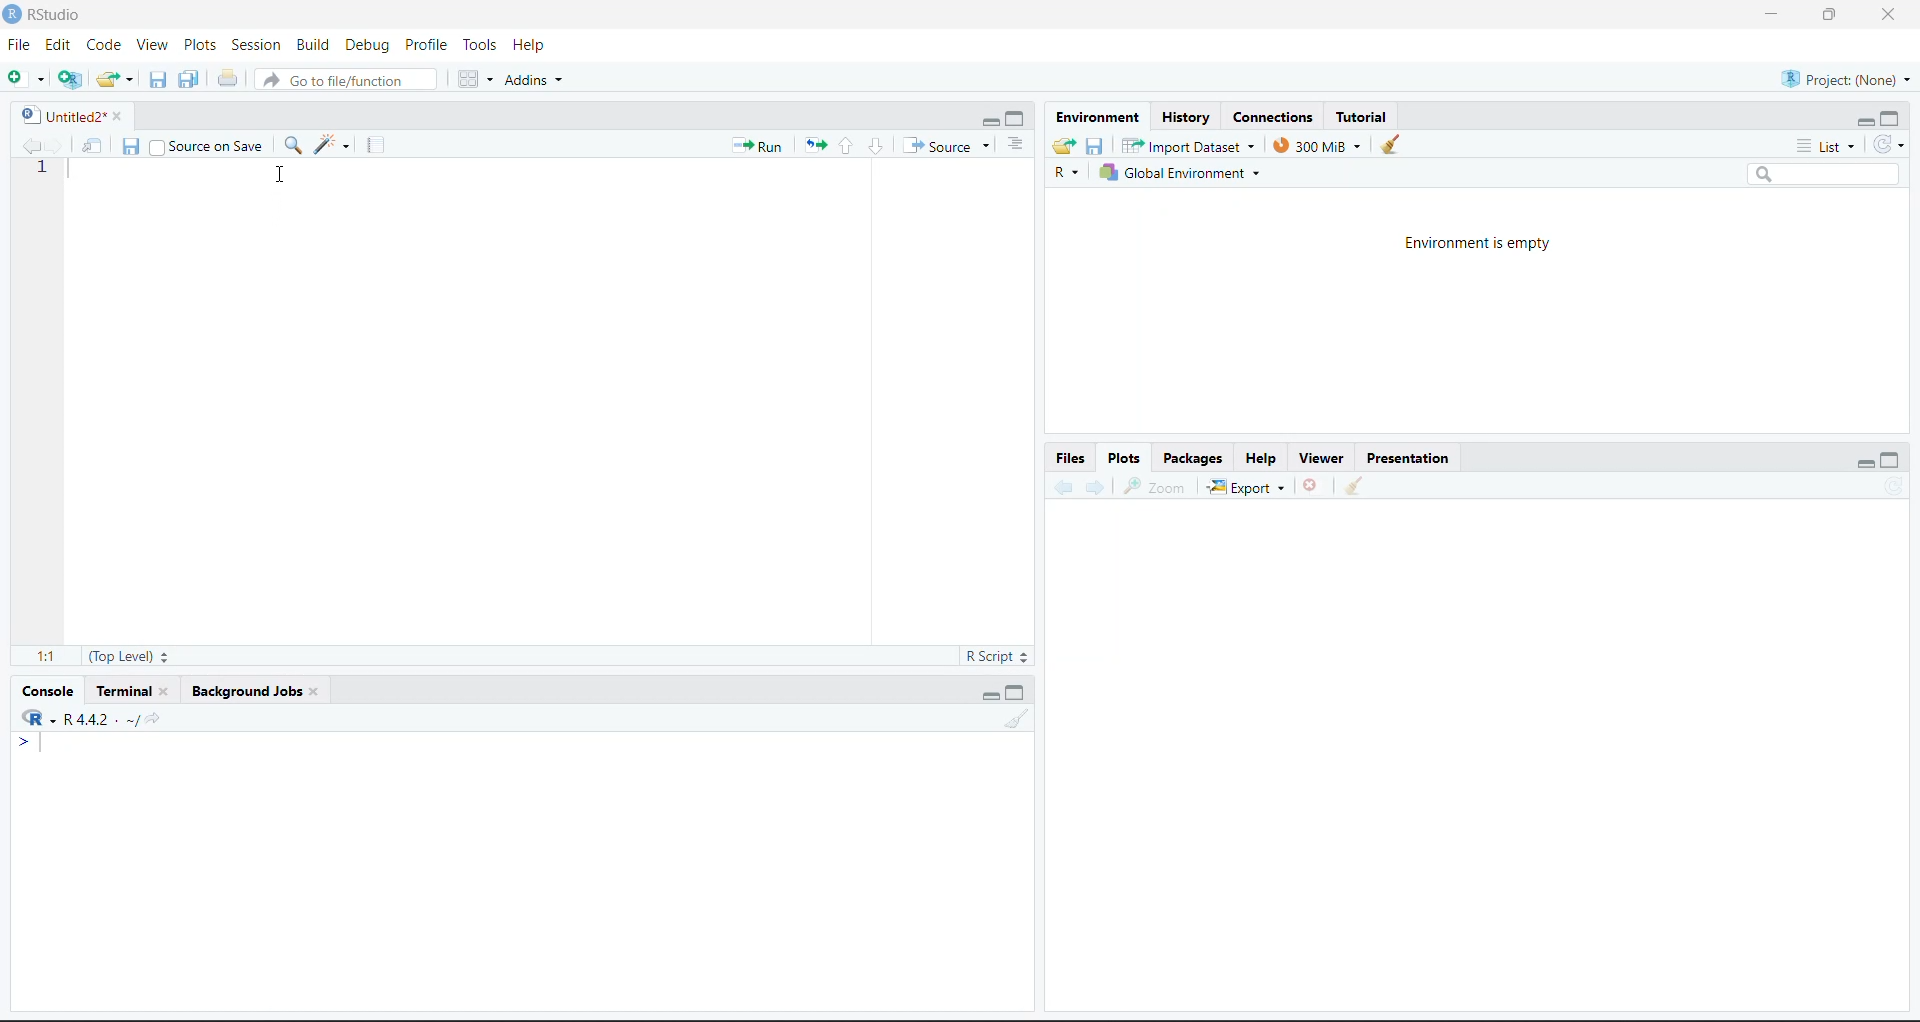 Image resolution: width=1920 pixels, height=1022 pixels. I want to click on Source on Save, so click(208, 147).